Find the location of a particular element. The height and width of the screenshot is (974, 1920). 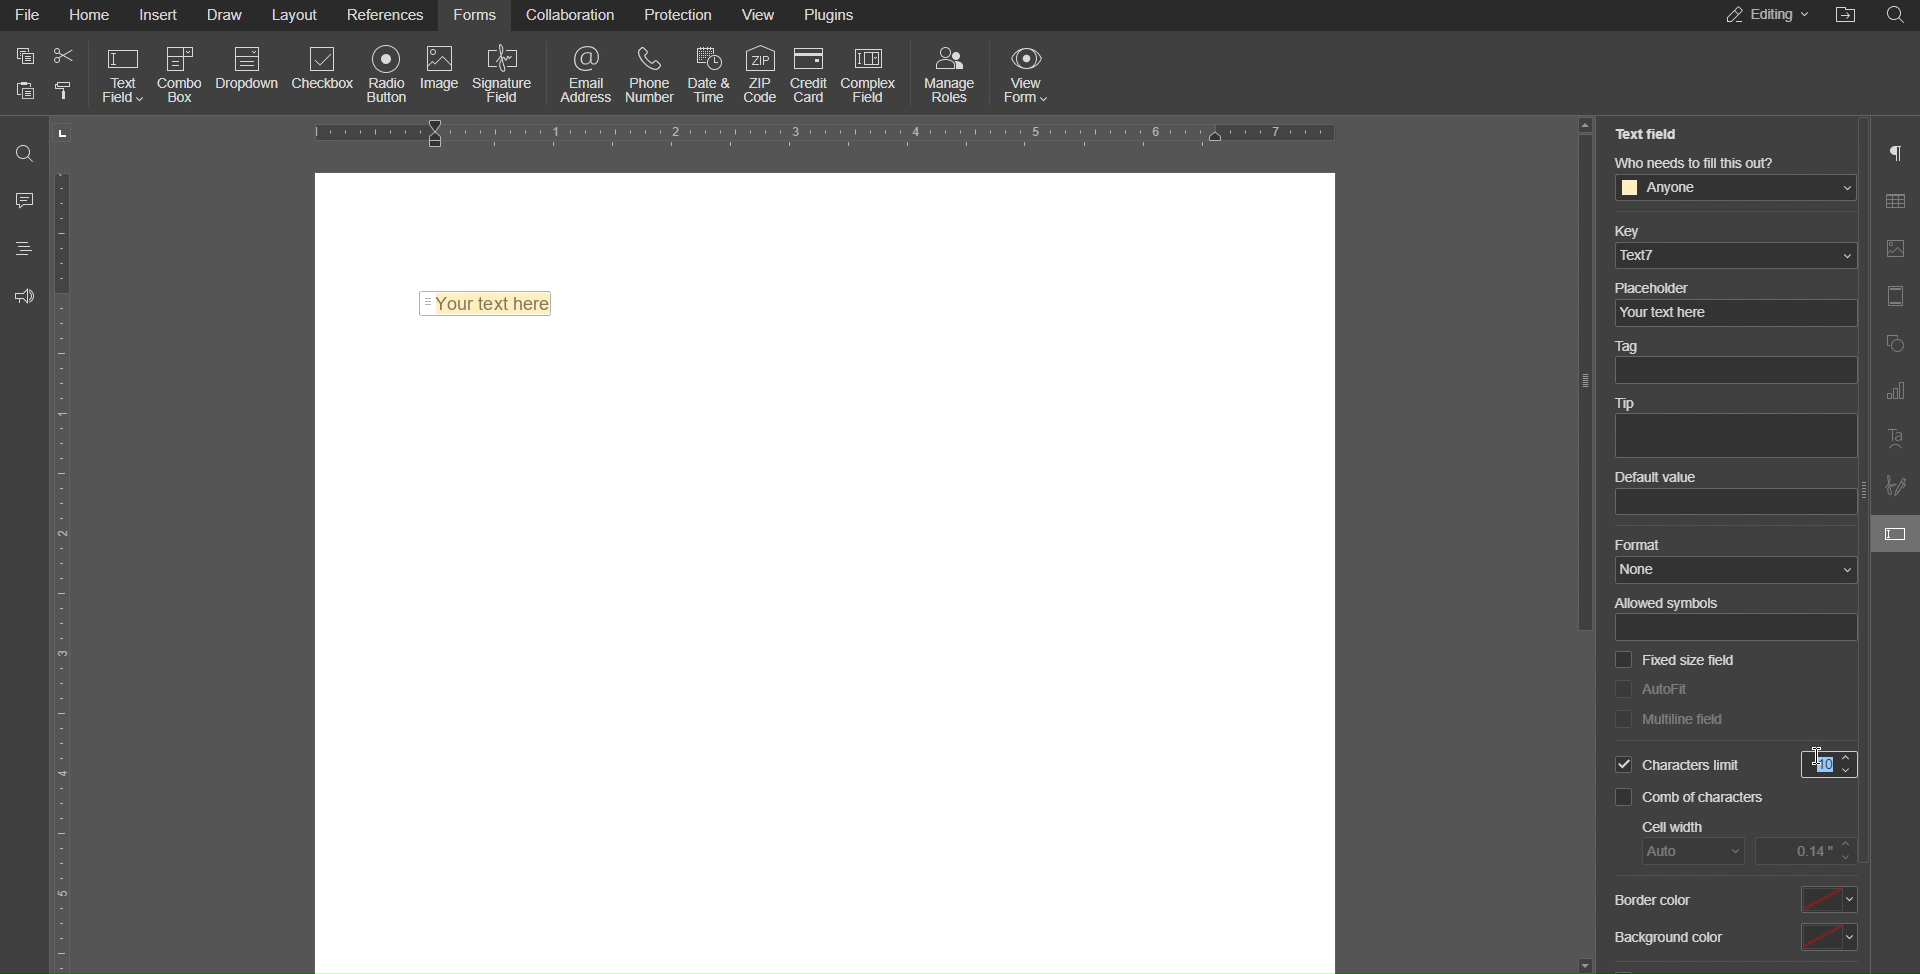

Text Art is located at coordinates (1895, 442).